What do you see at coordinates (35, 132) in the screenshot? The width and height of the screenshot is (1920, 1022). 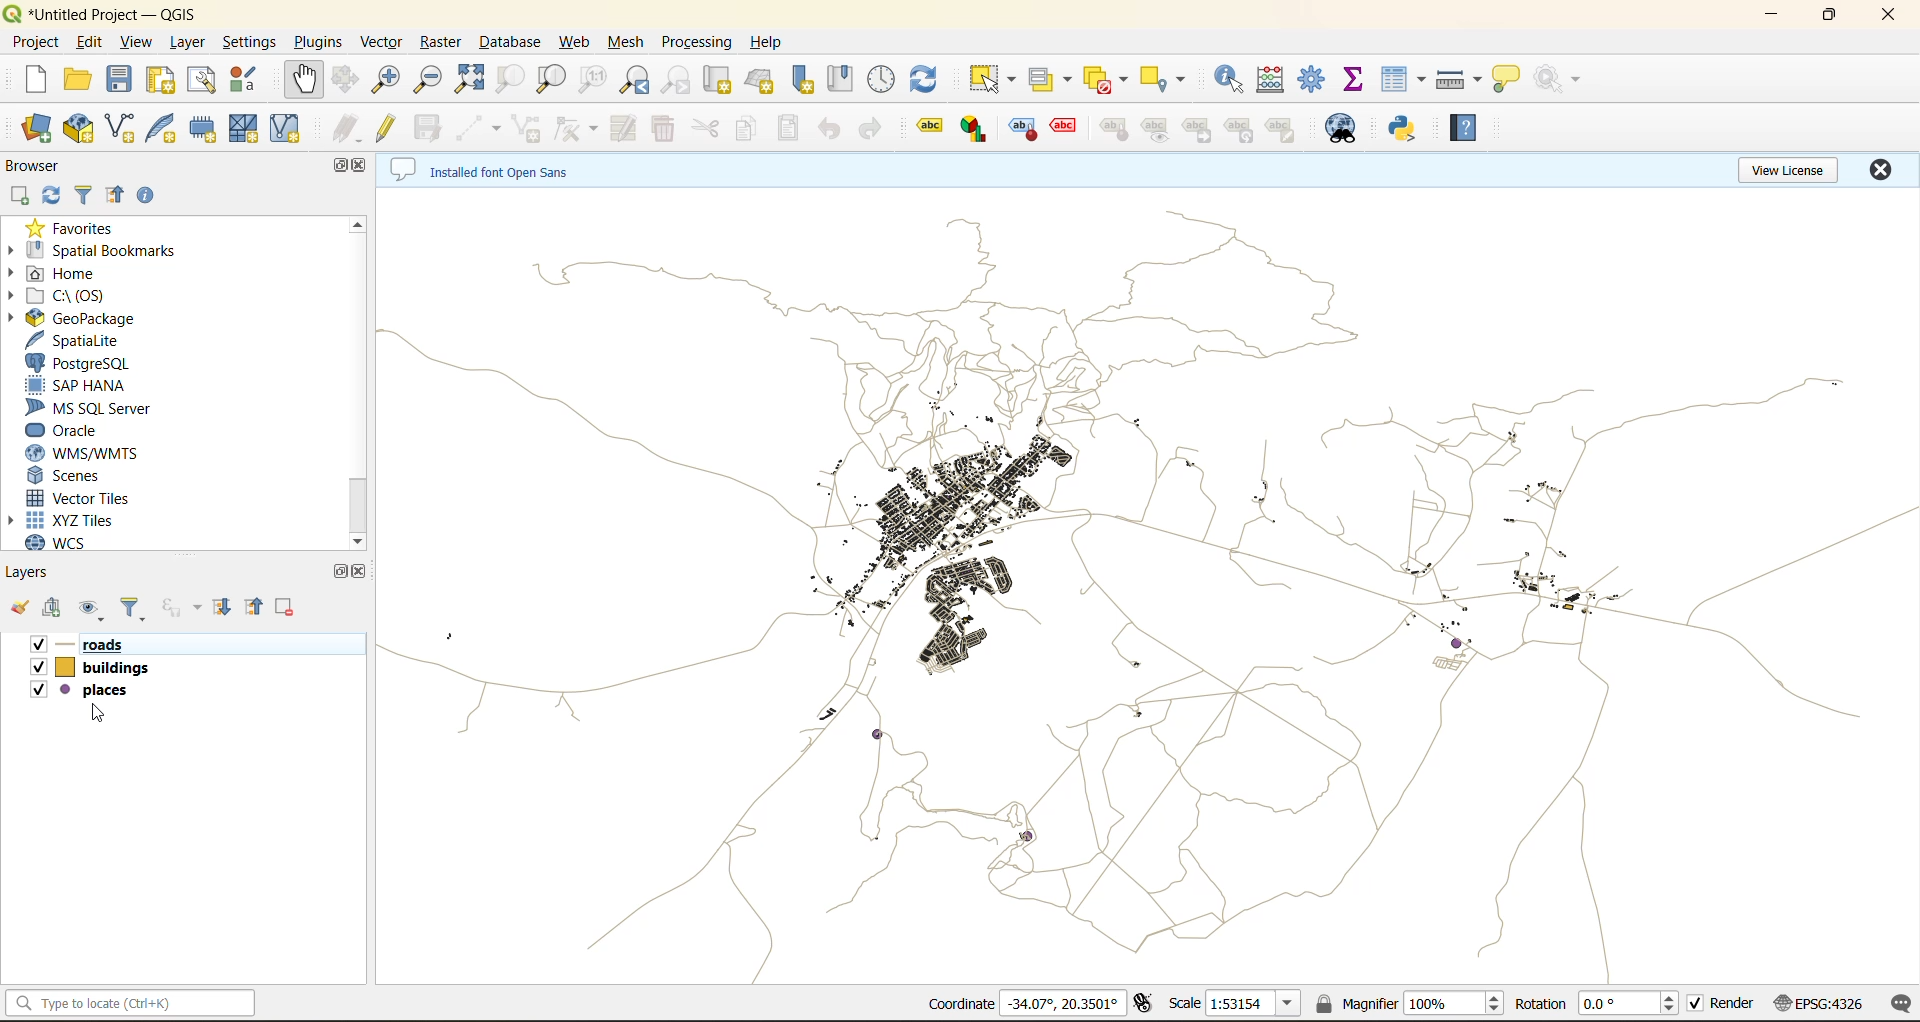 I see `open data source manager` at bounding box center [35, 132].